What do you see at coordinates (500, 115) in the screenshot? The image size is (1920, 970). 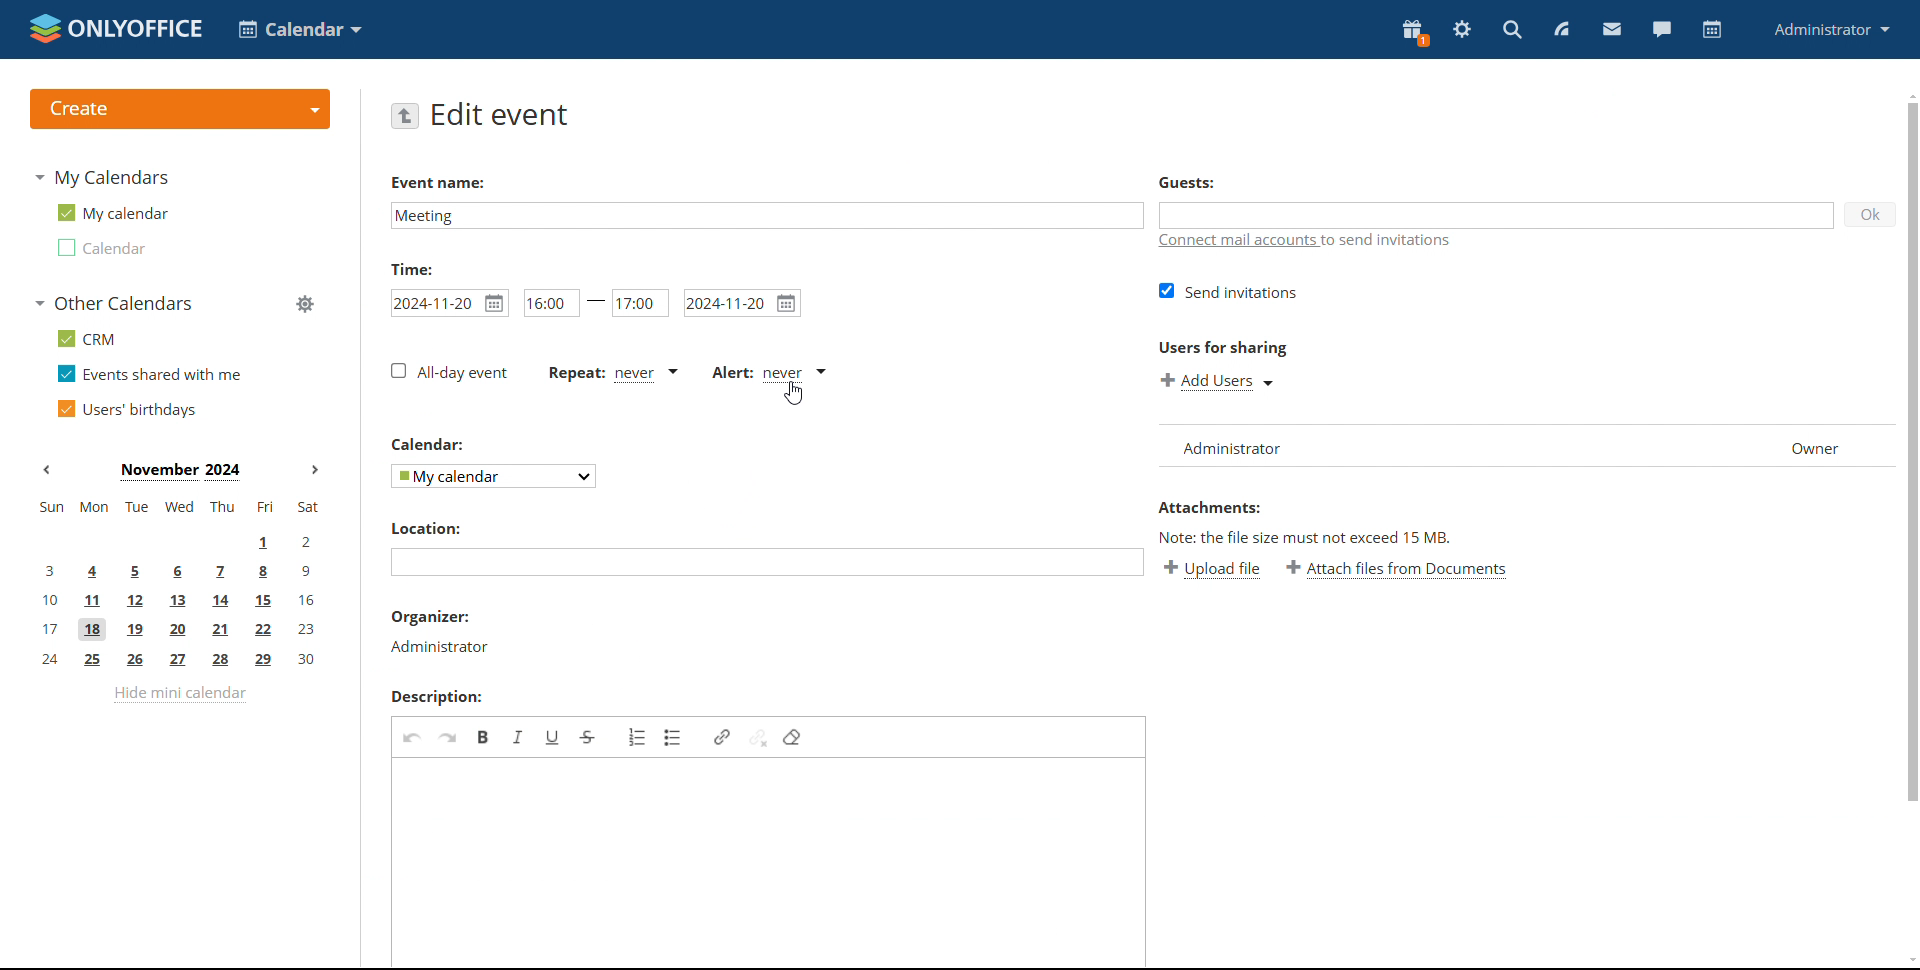 I see `edit event` at bounding box center [500, 115].